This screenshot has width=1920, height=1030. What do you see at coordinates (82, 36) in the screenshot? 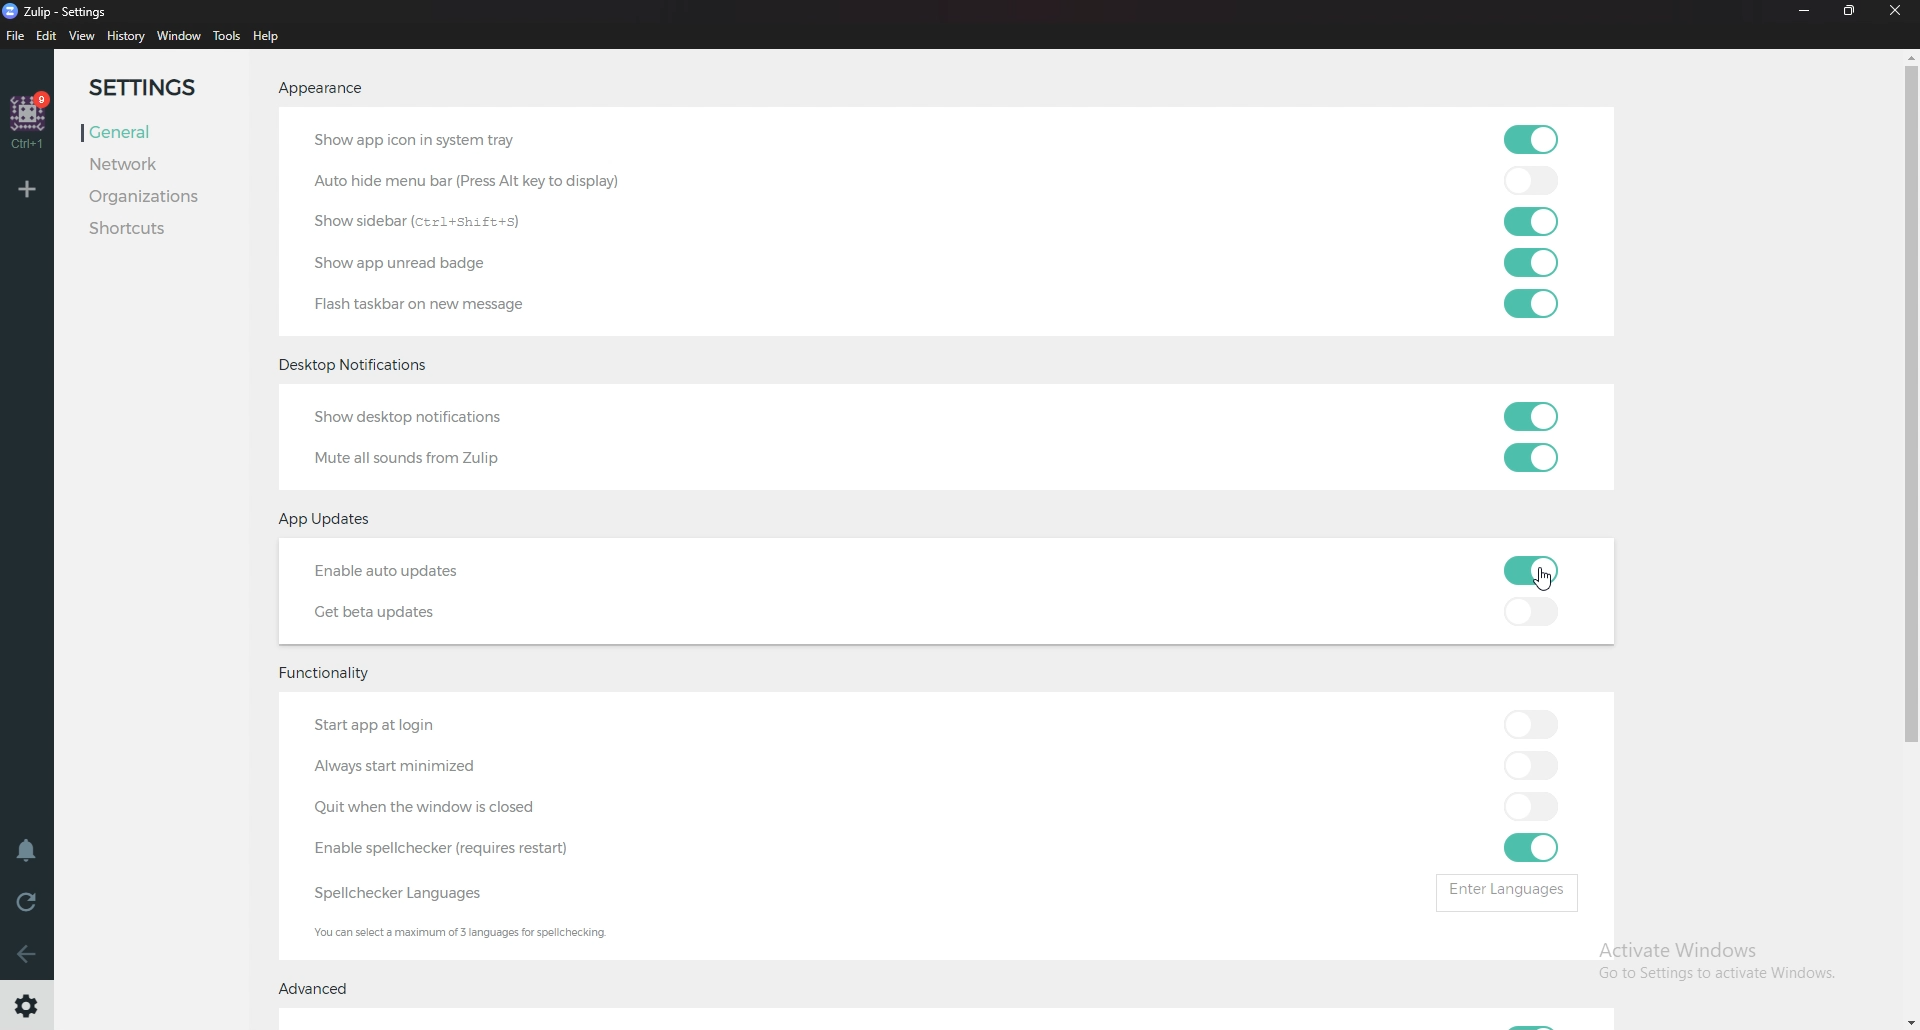
I see `View` at bounding box center [82, 36].